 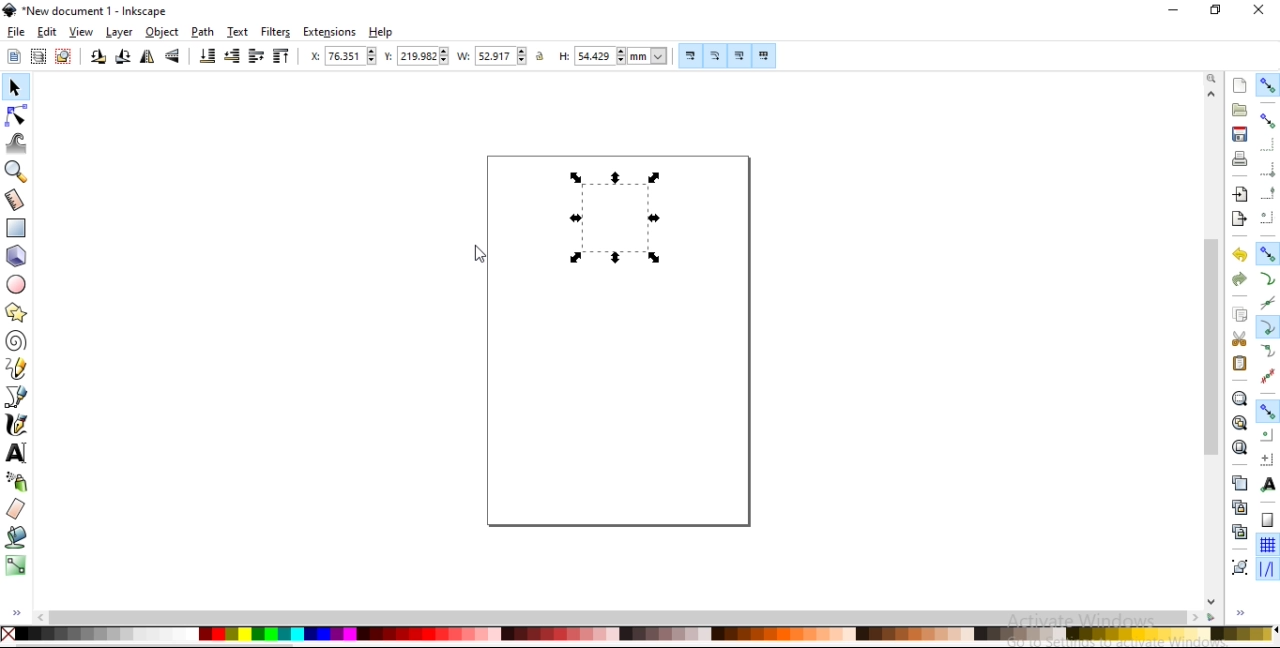 I want to click on raise selection to top, so click(x=282, y=57).